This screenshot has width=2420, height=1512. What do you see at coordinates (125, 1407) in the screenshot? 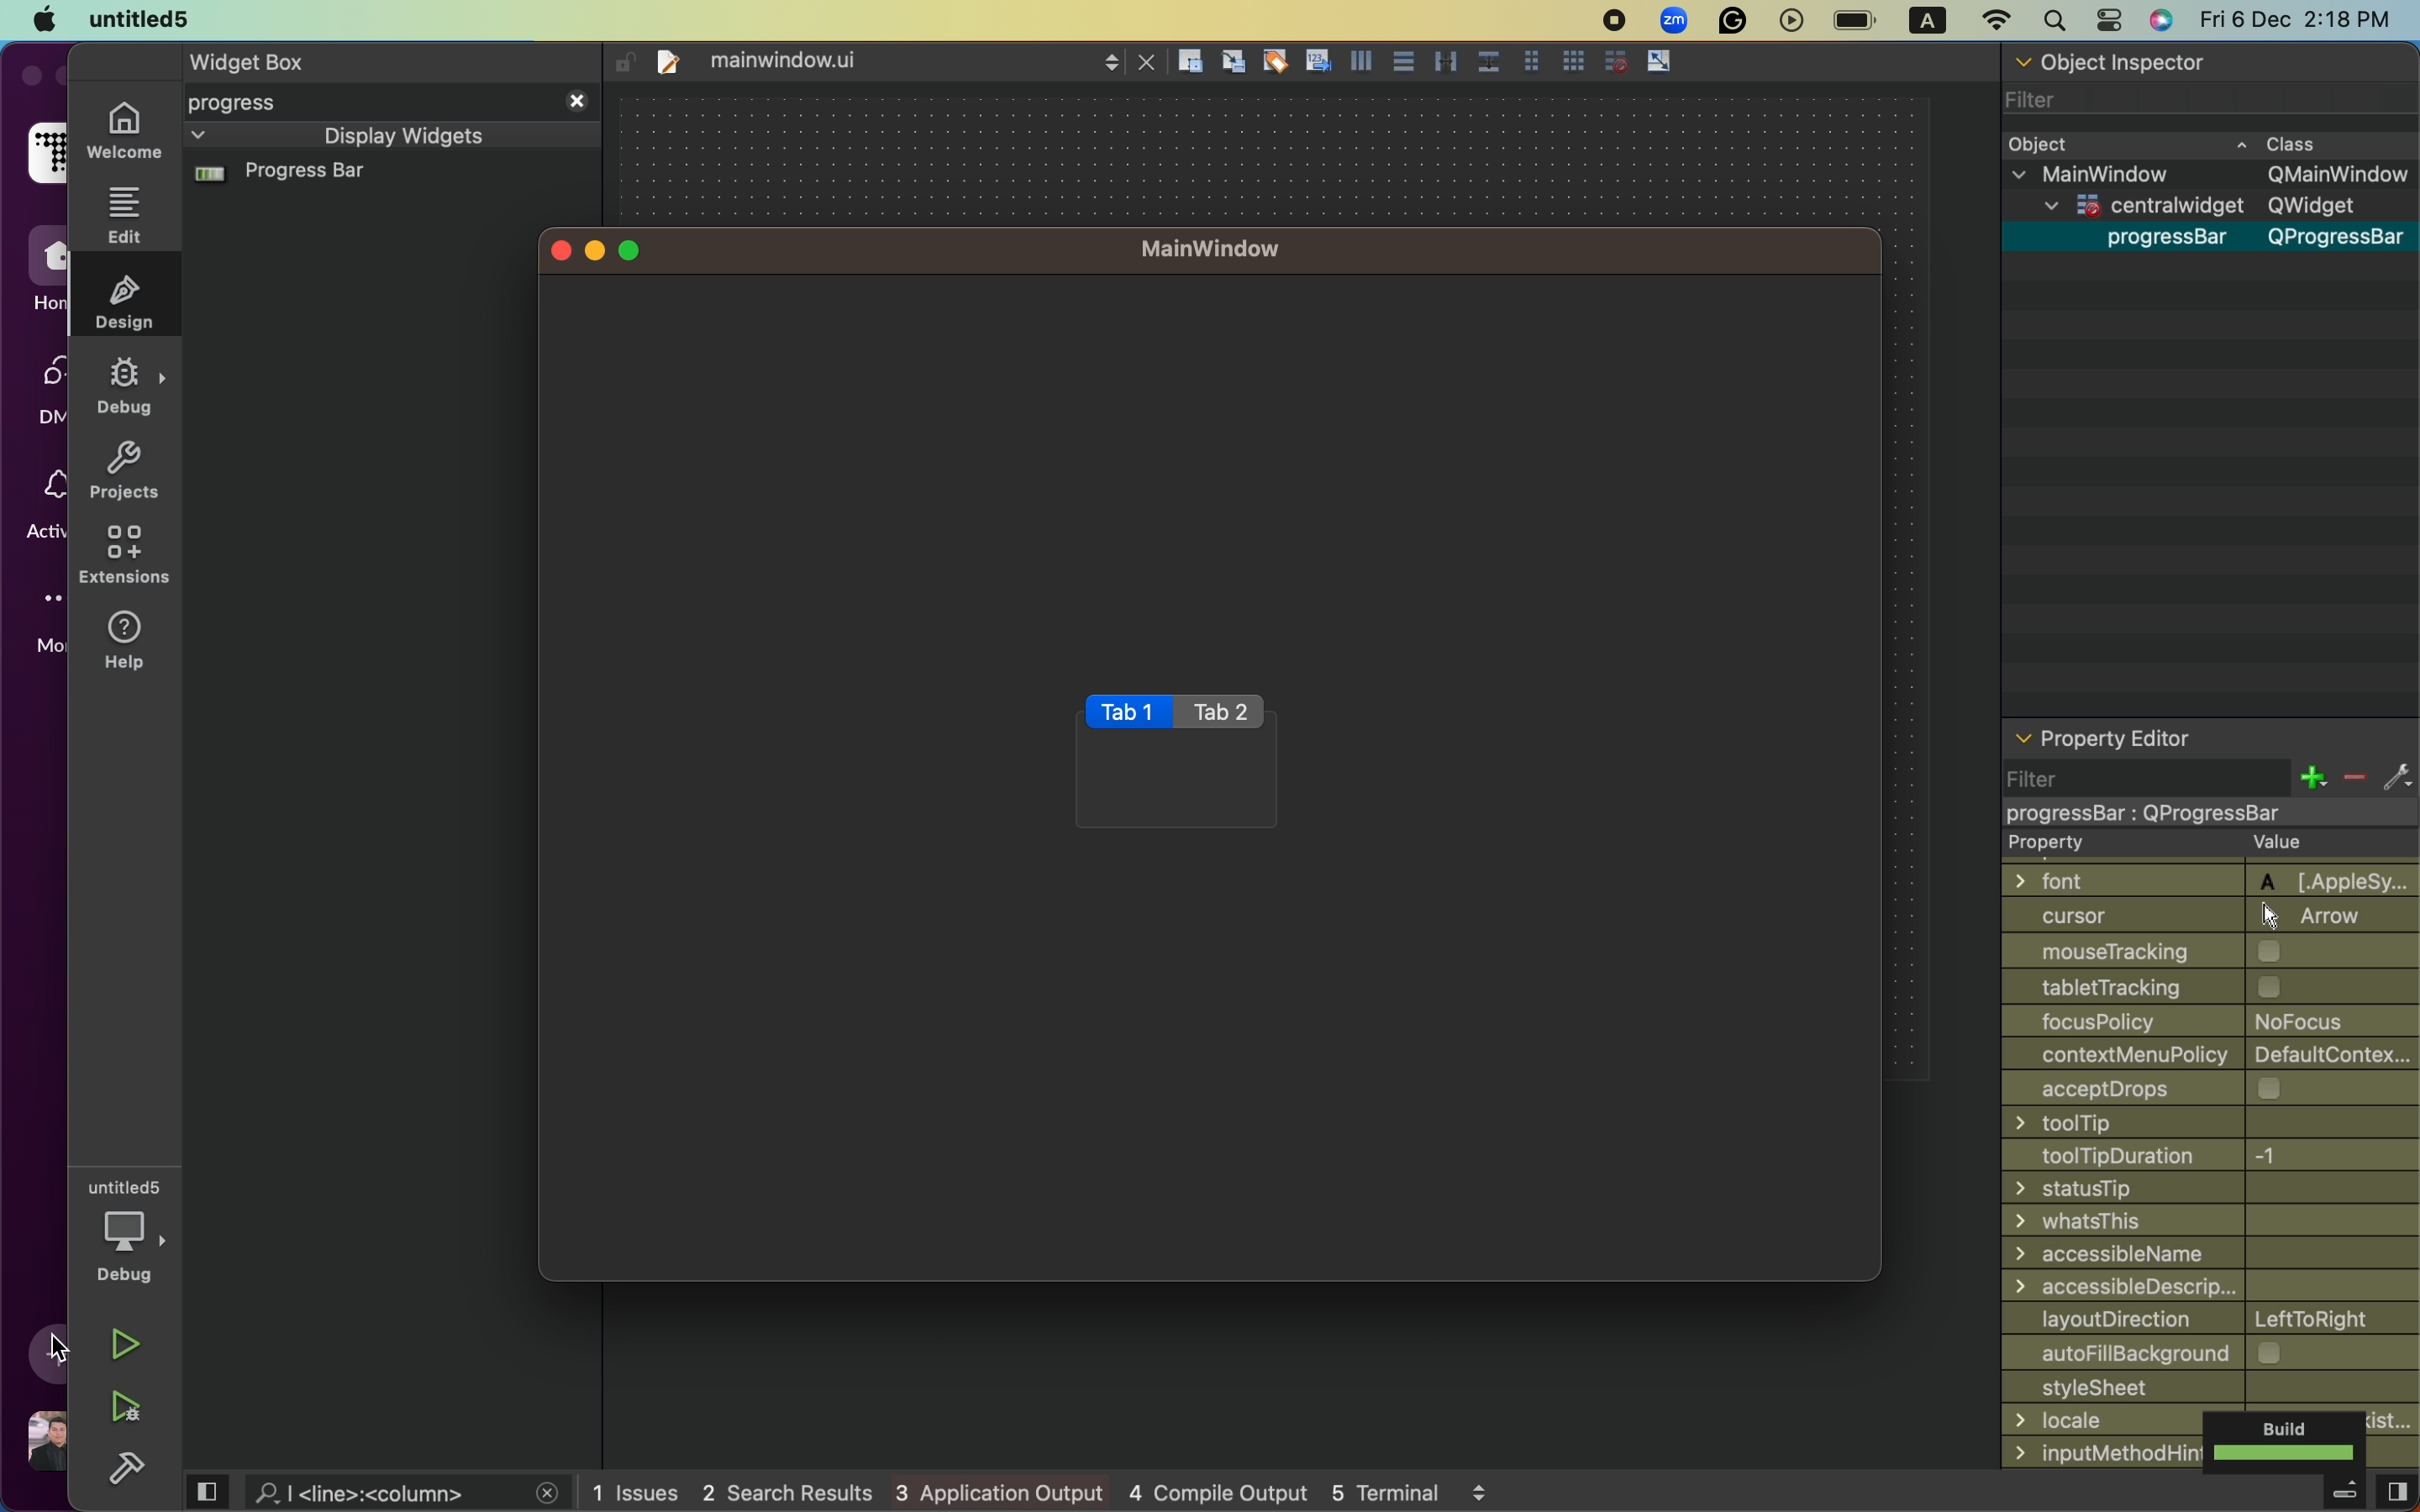
I see `debug and run` at bounding box center [125, 1407].